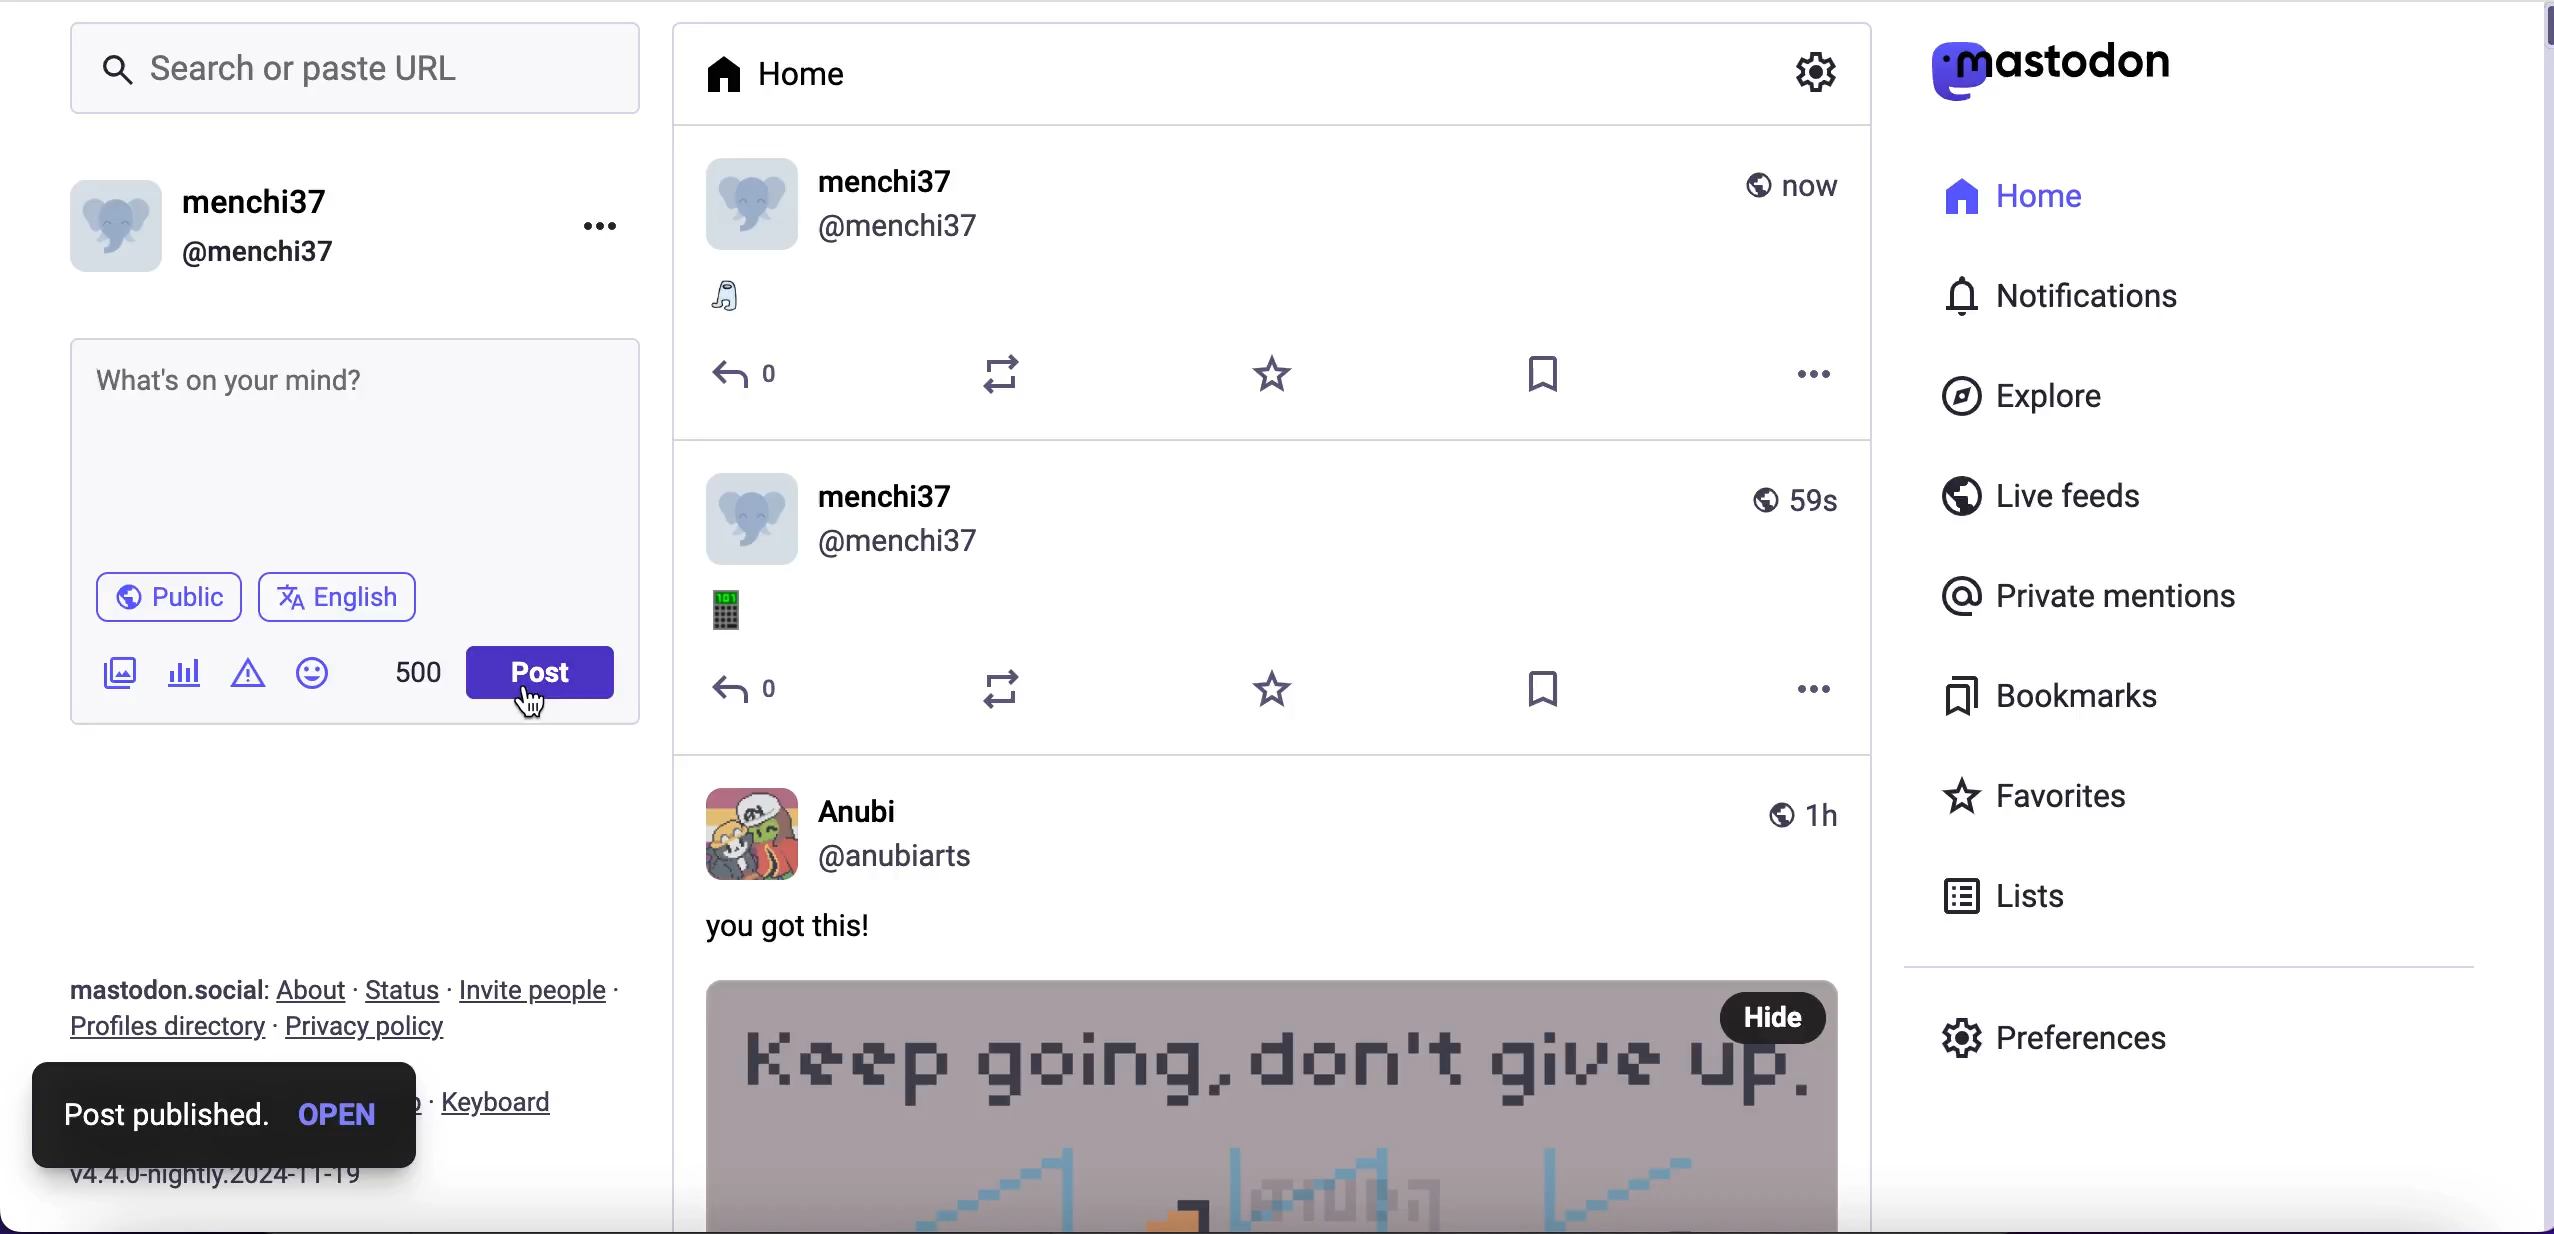 Image resolution: width=2554 pixels, height=1234 pixels. I want to click on retweet, so click(1003, 375).